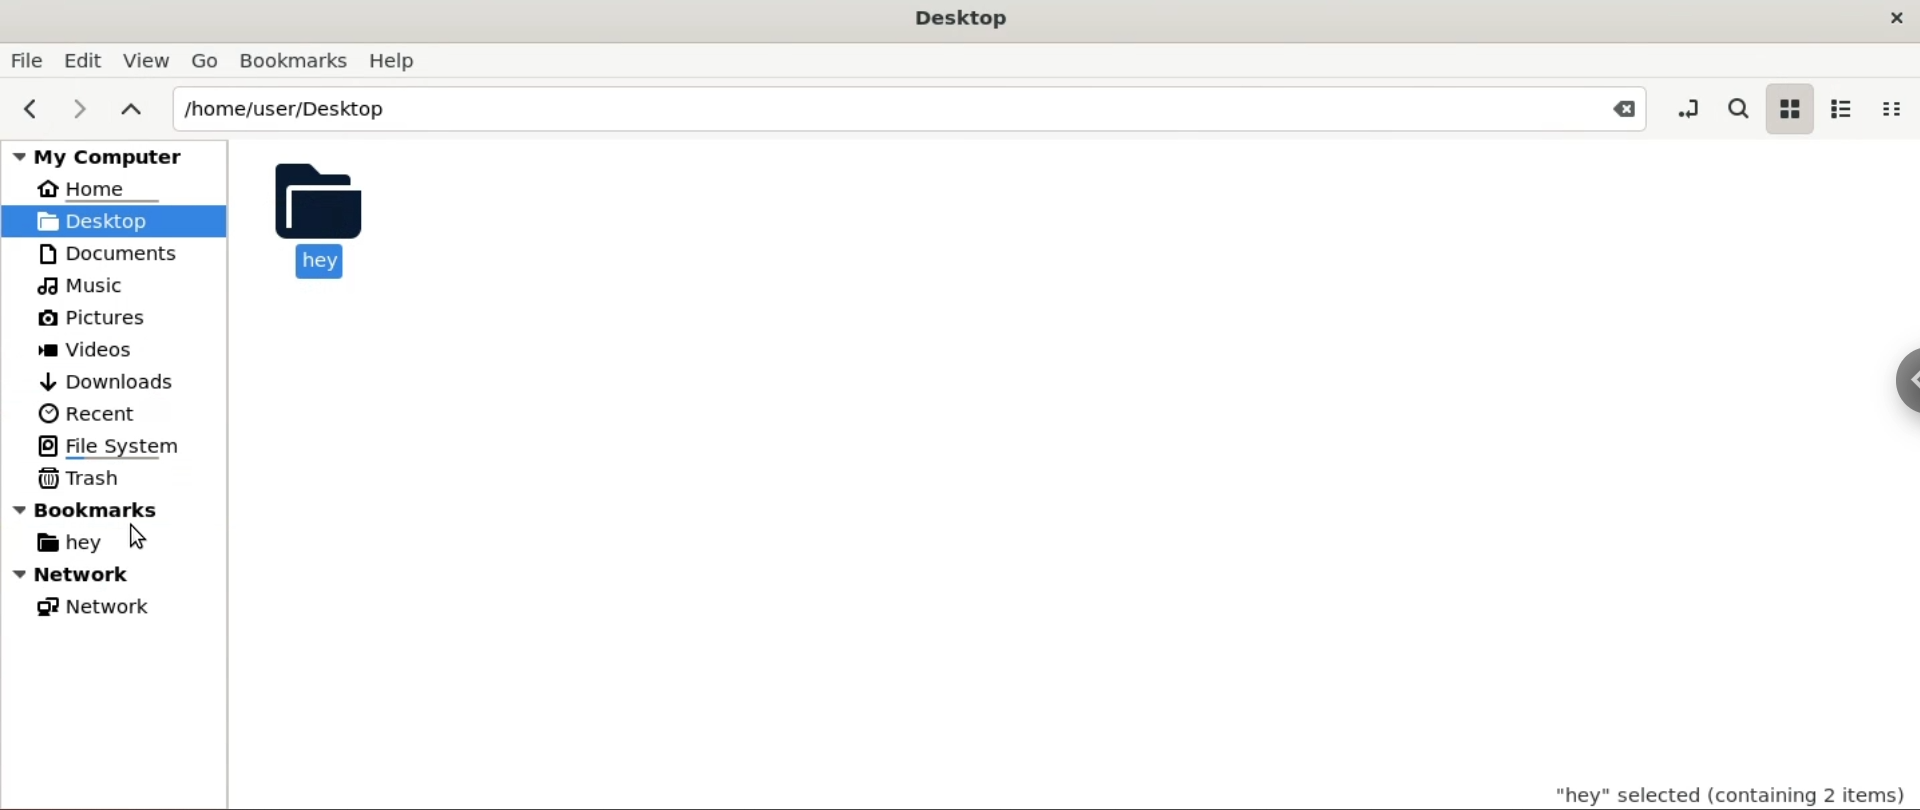 This screenshot has width=1920, height=810. Describe the element at coordinates (133, 111) in the screenshot. I see `parent folders` at that location.